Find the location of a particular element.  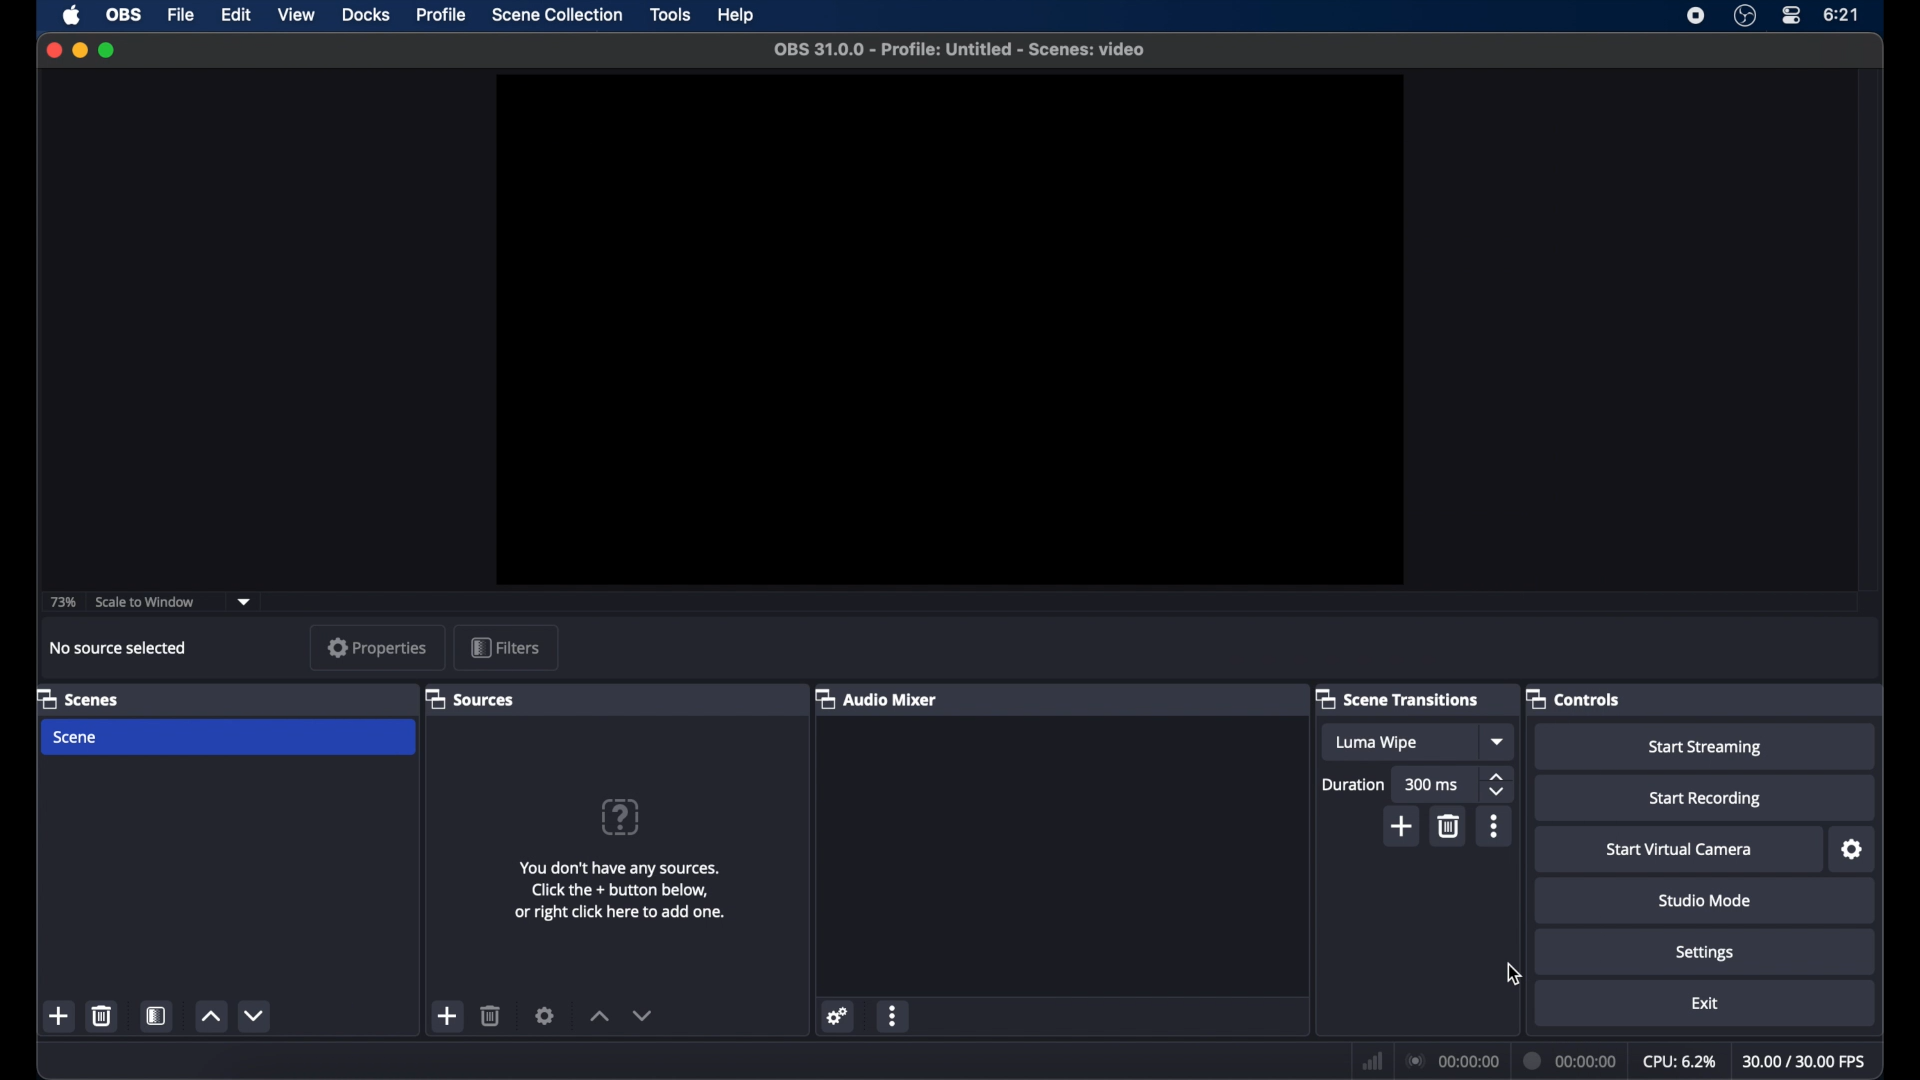

network is located at coordinates (1369, 1060).